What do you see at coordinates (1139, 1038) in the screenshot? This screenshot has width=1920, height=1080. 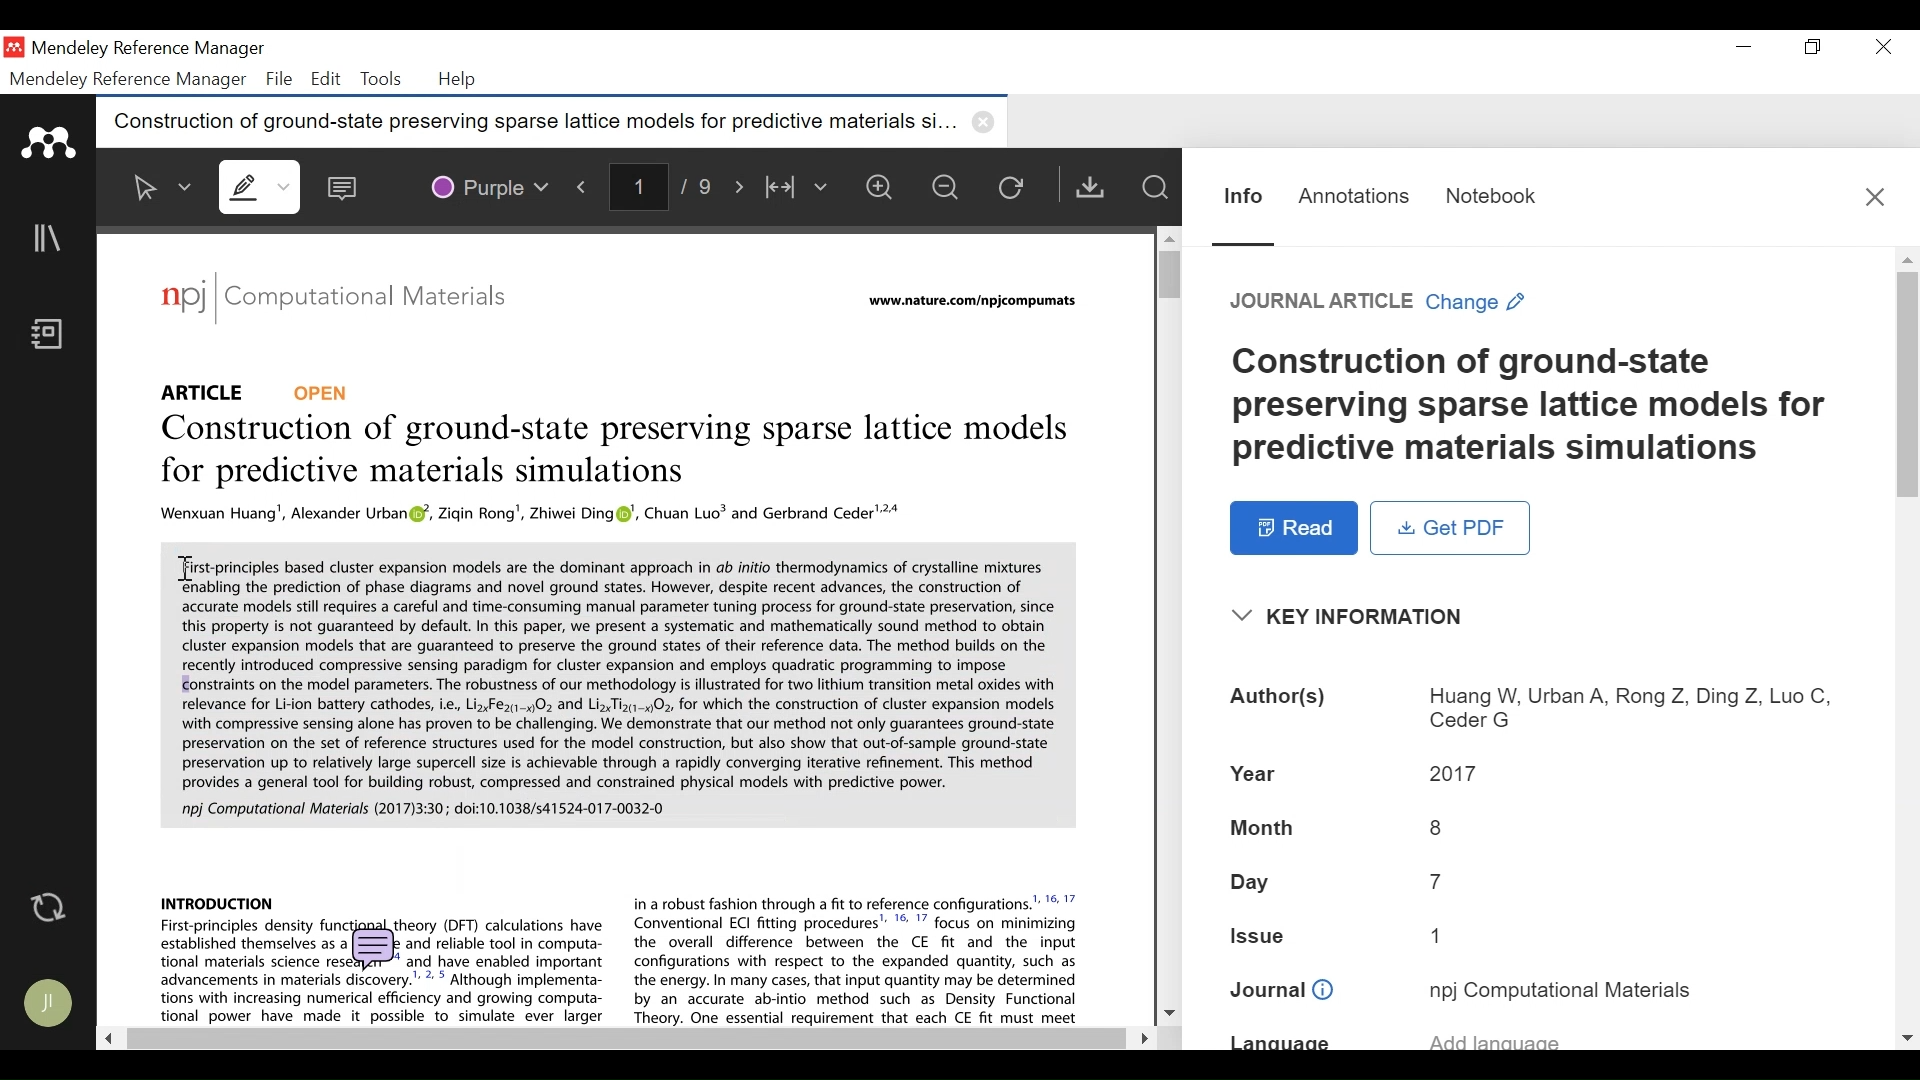 I see `Scroll Right` at bounding box center [1139, 1038].